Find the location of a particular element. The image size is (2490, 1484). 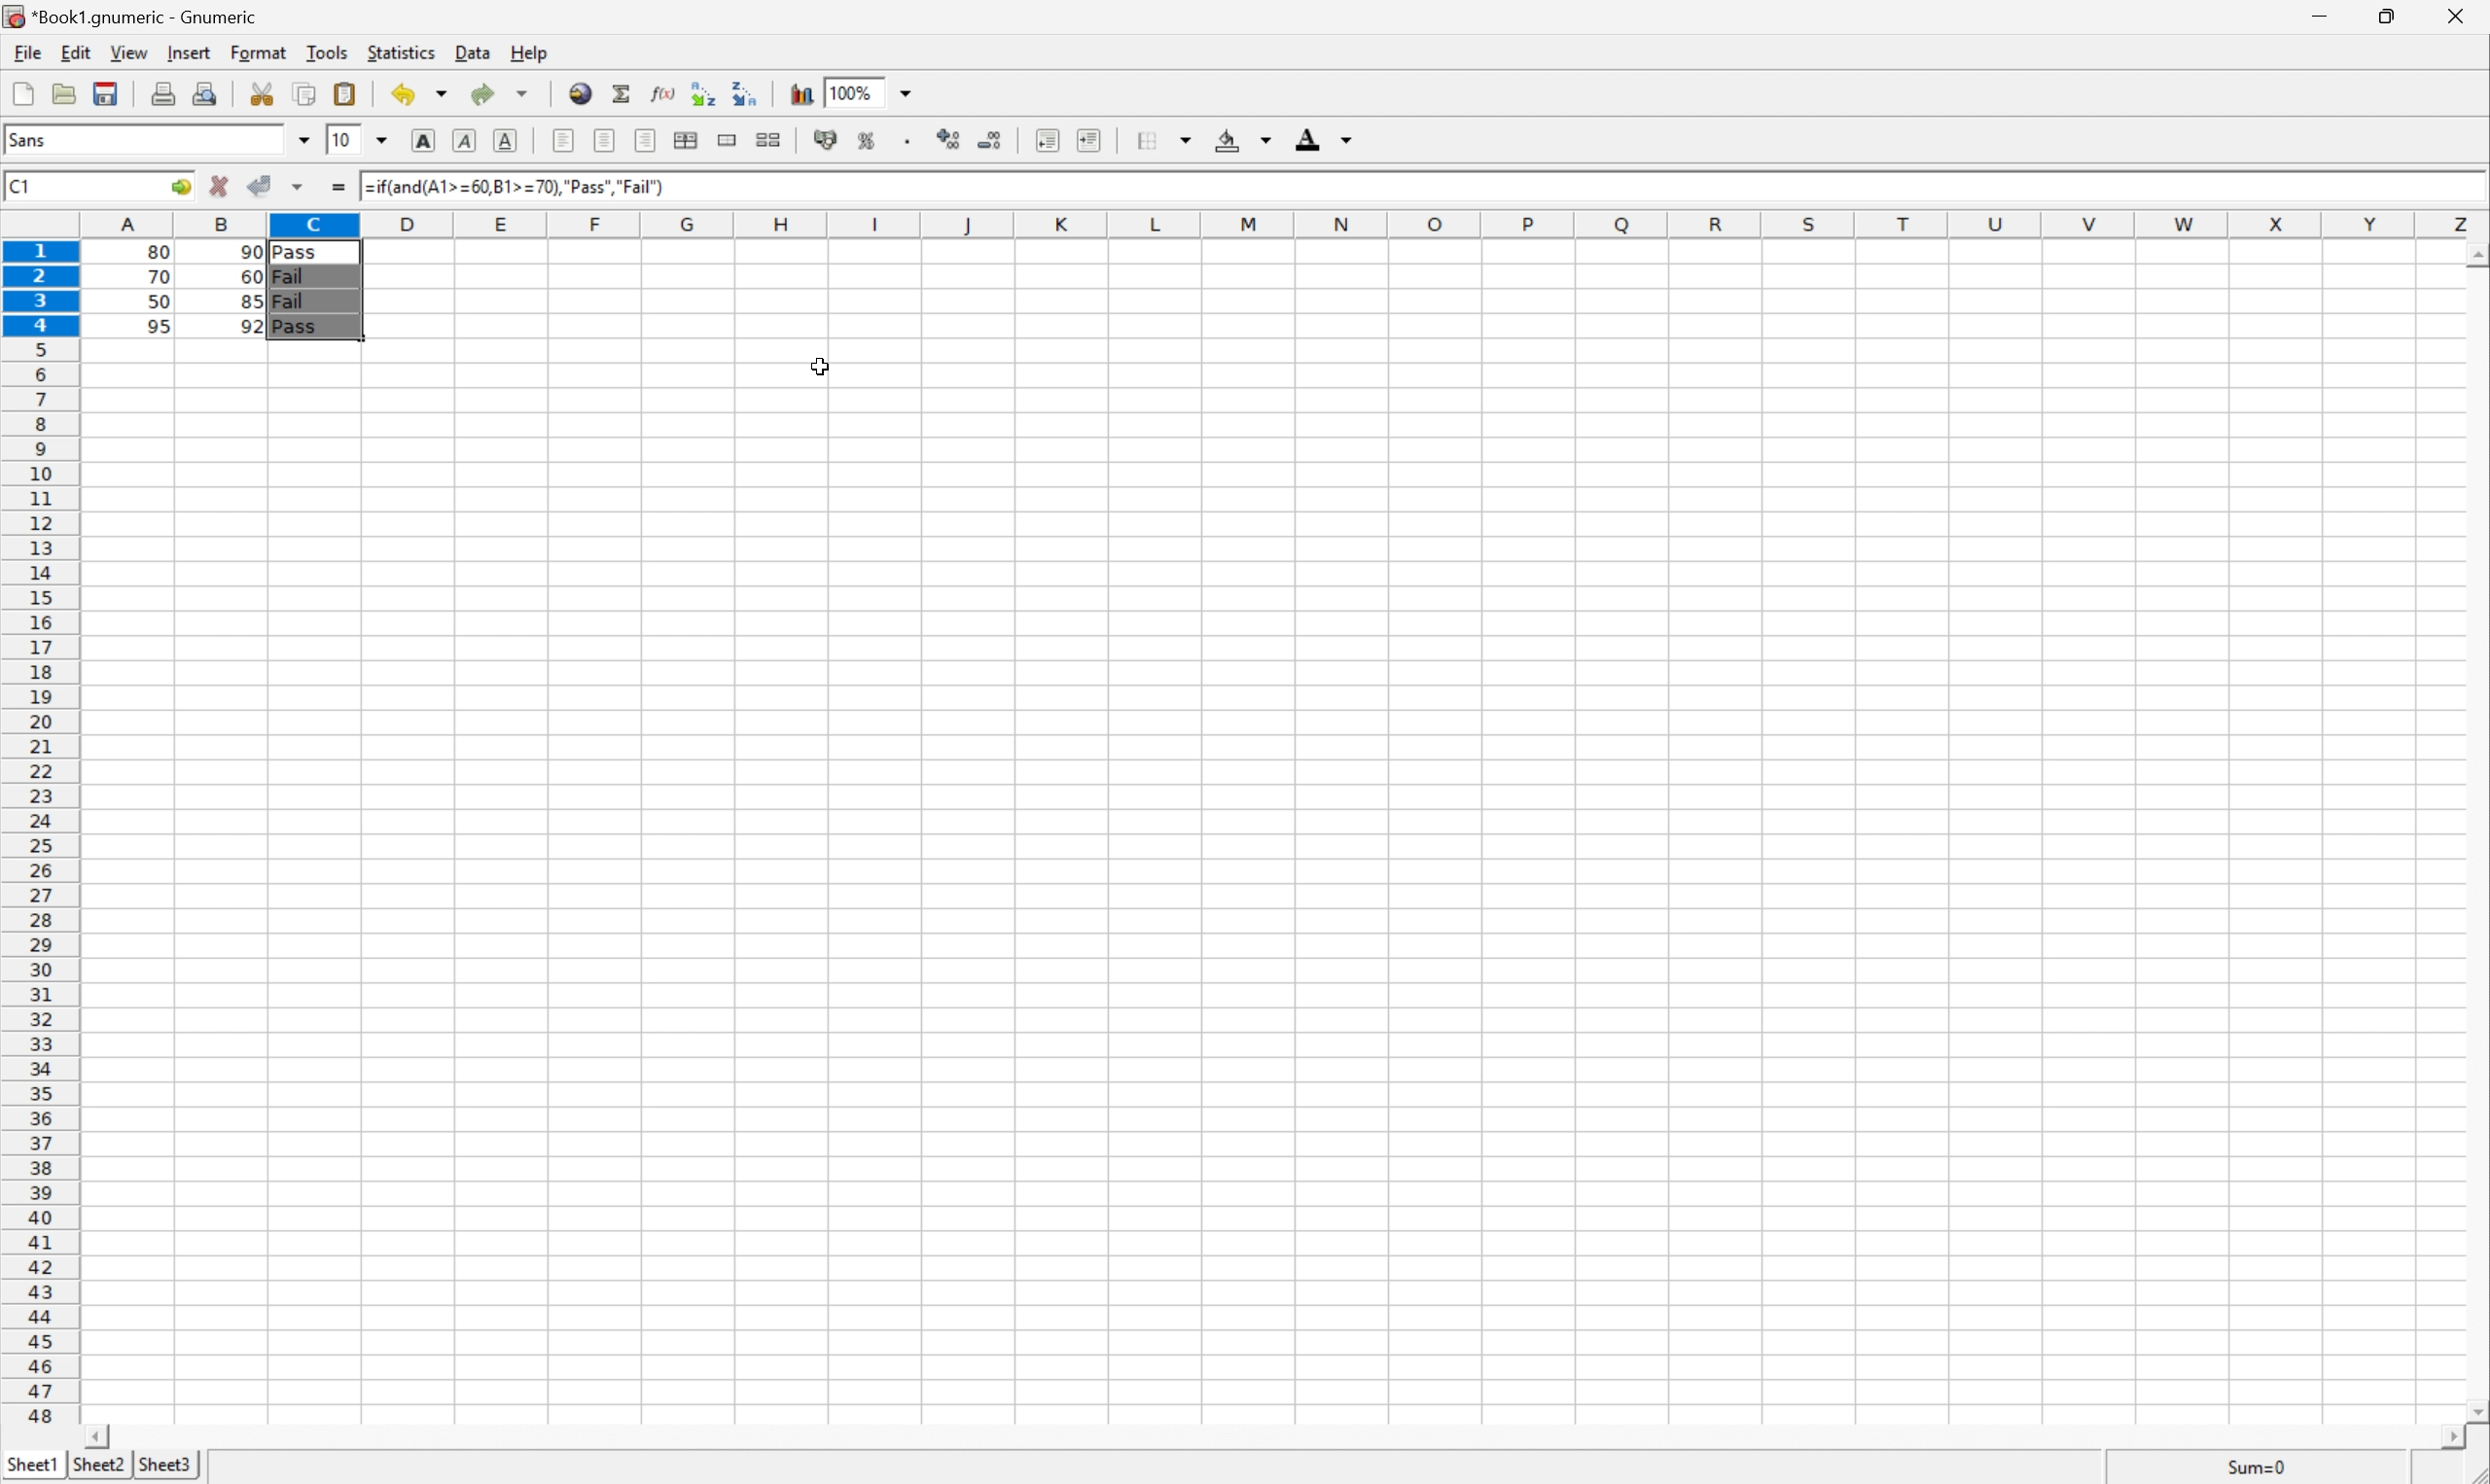

Increase indent, and align the contents to the left is located at coordinates (1048, 137).